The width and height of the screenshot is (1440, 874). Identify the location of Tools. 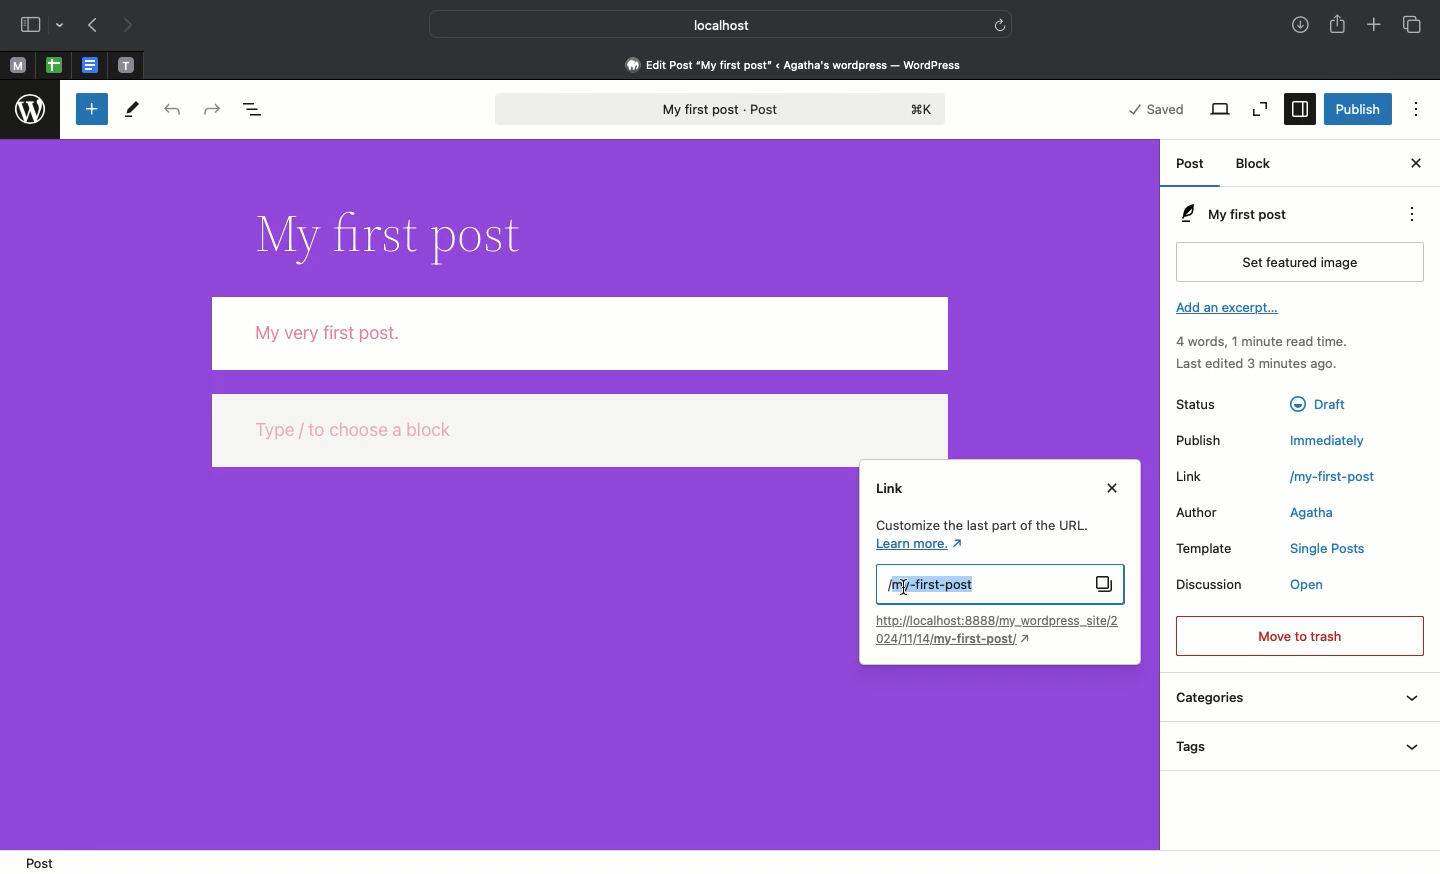
(134, 110).